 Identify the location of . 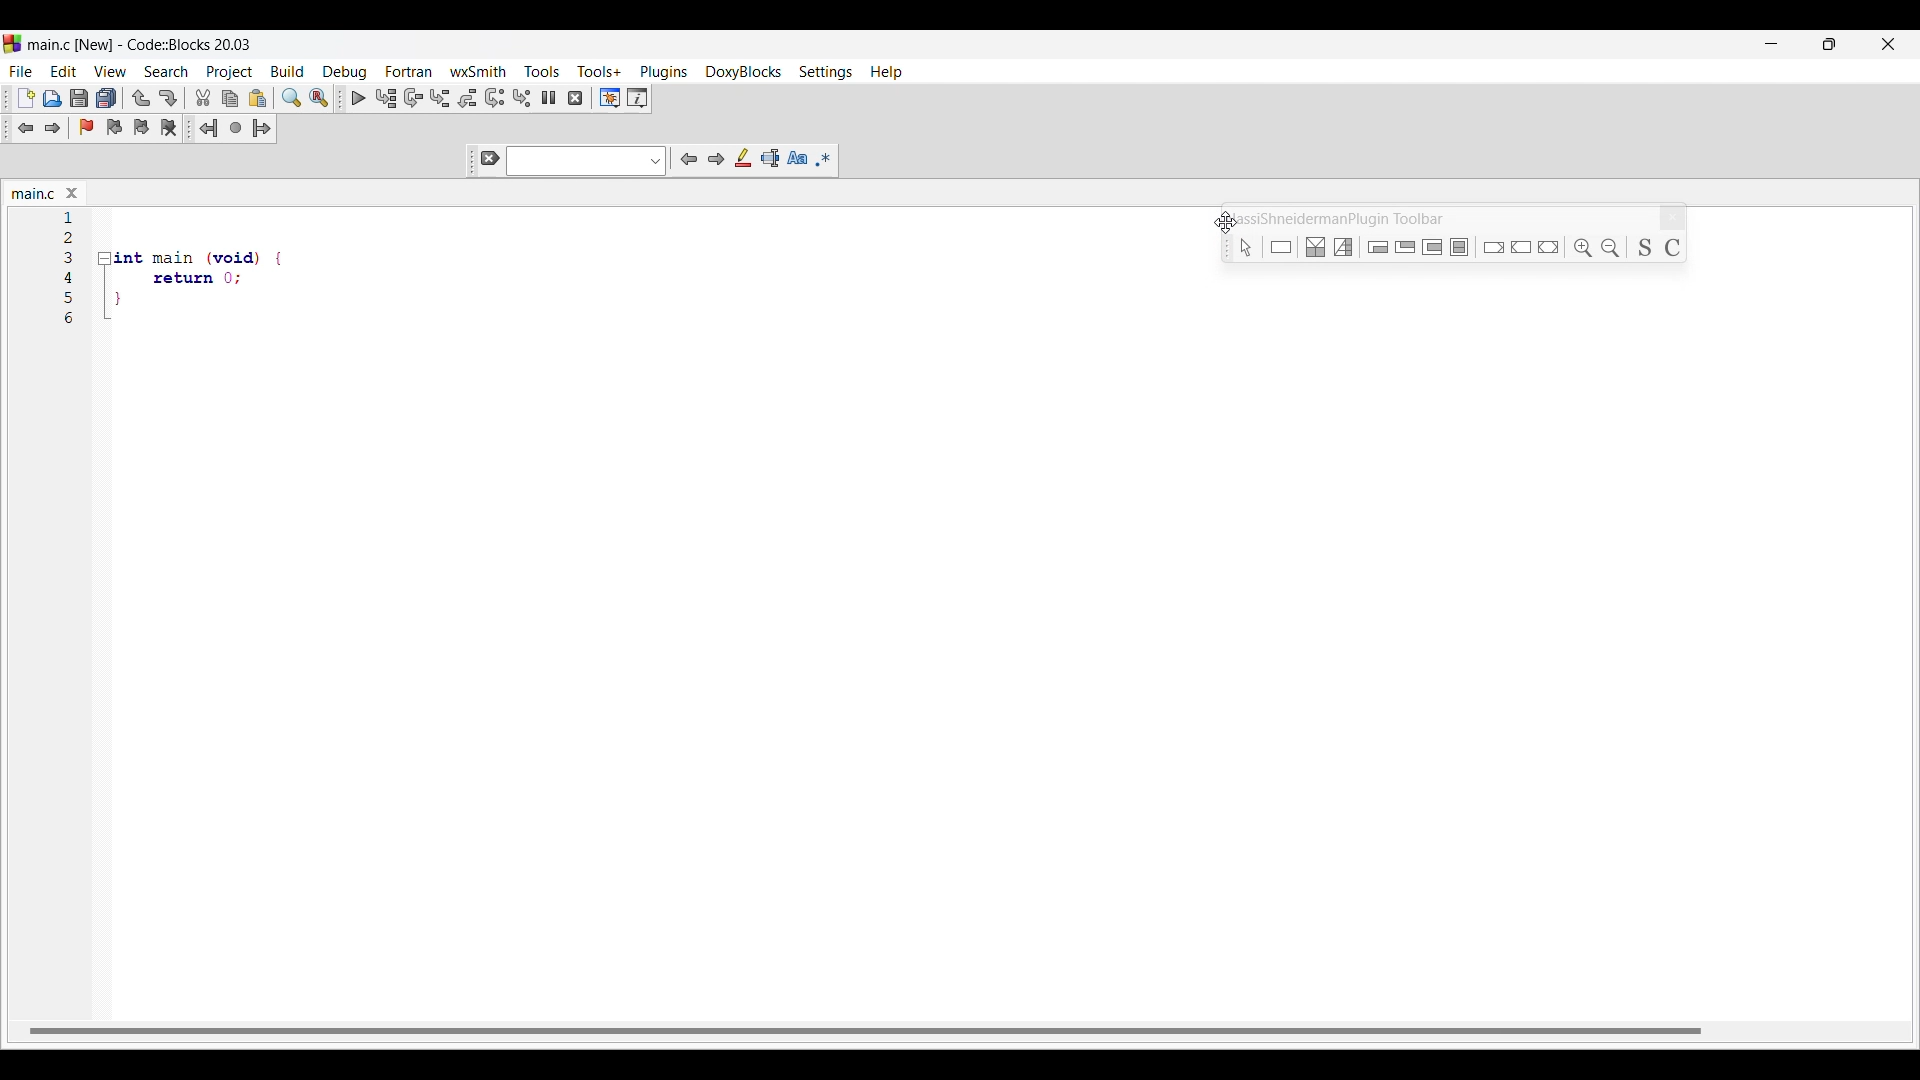
(1434, 248).